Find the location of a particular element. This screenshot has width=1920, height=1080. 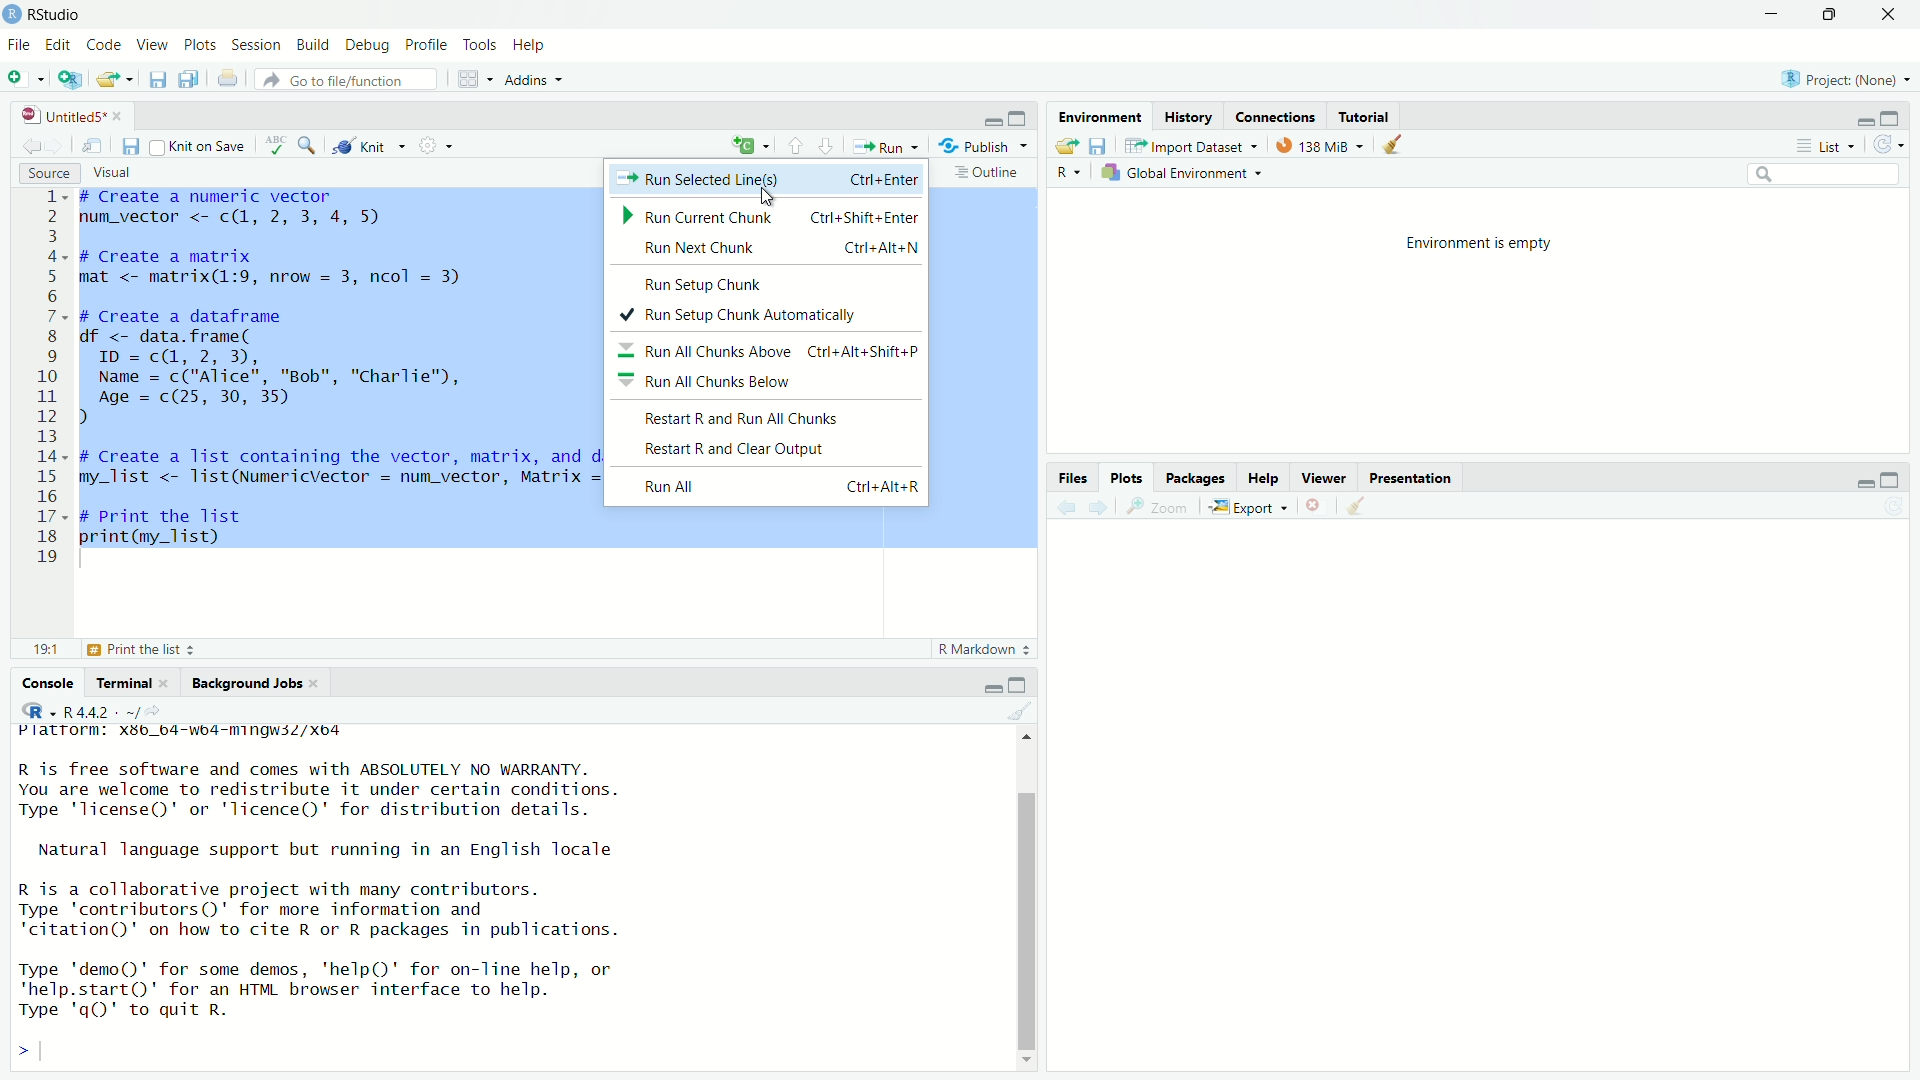

Help is located at coordinates (531, 46).